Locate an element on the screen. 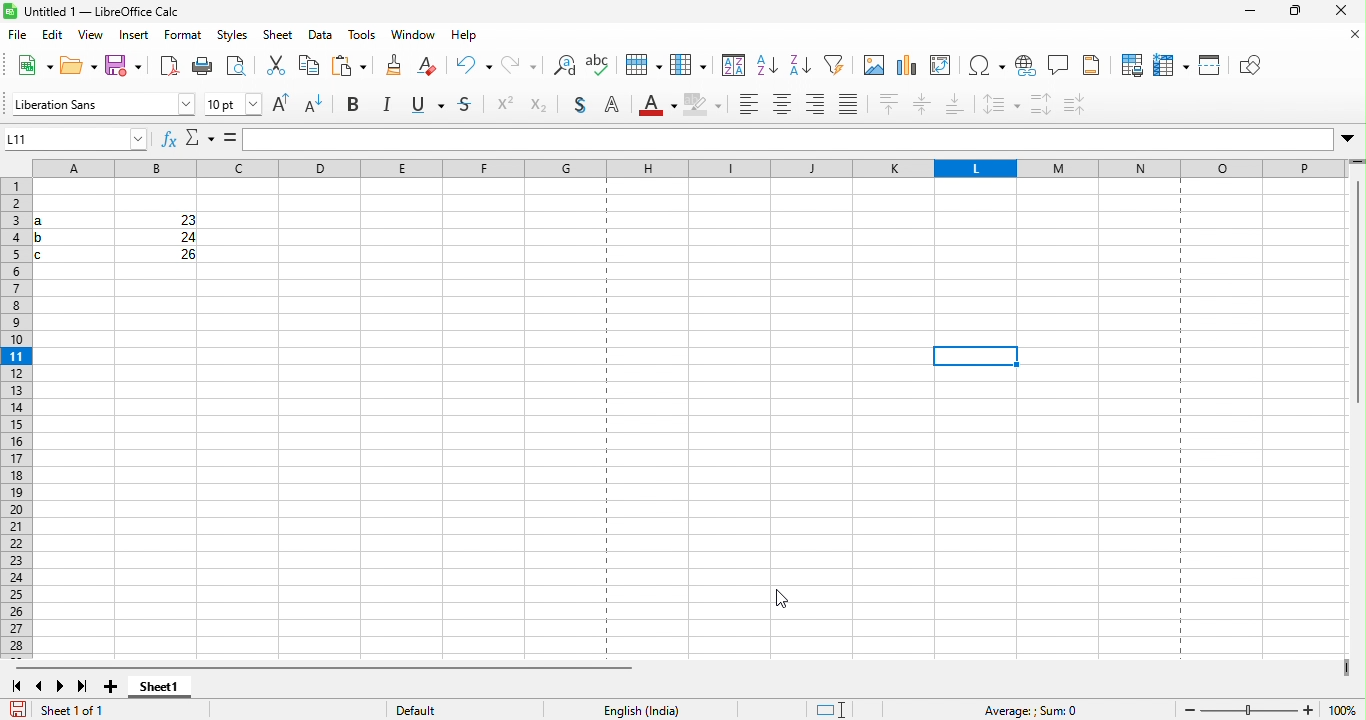 This screenshot has height=720, width=1366. export directly as pdf is located at coordinates (166, 67).